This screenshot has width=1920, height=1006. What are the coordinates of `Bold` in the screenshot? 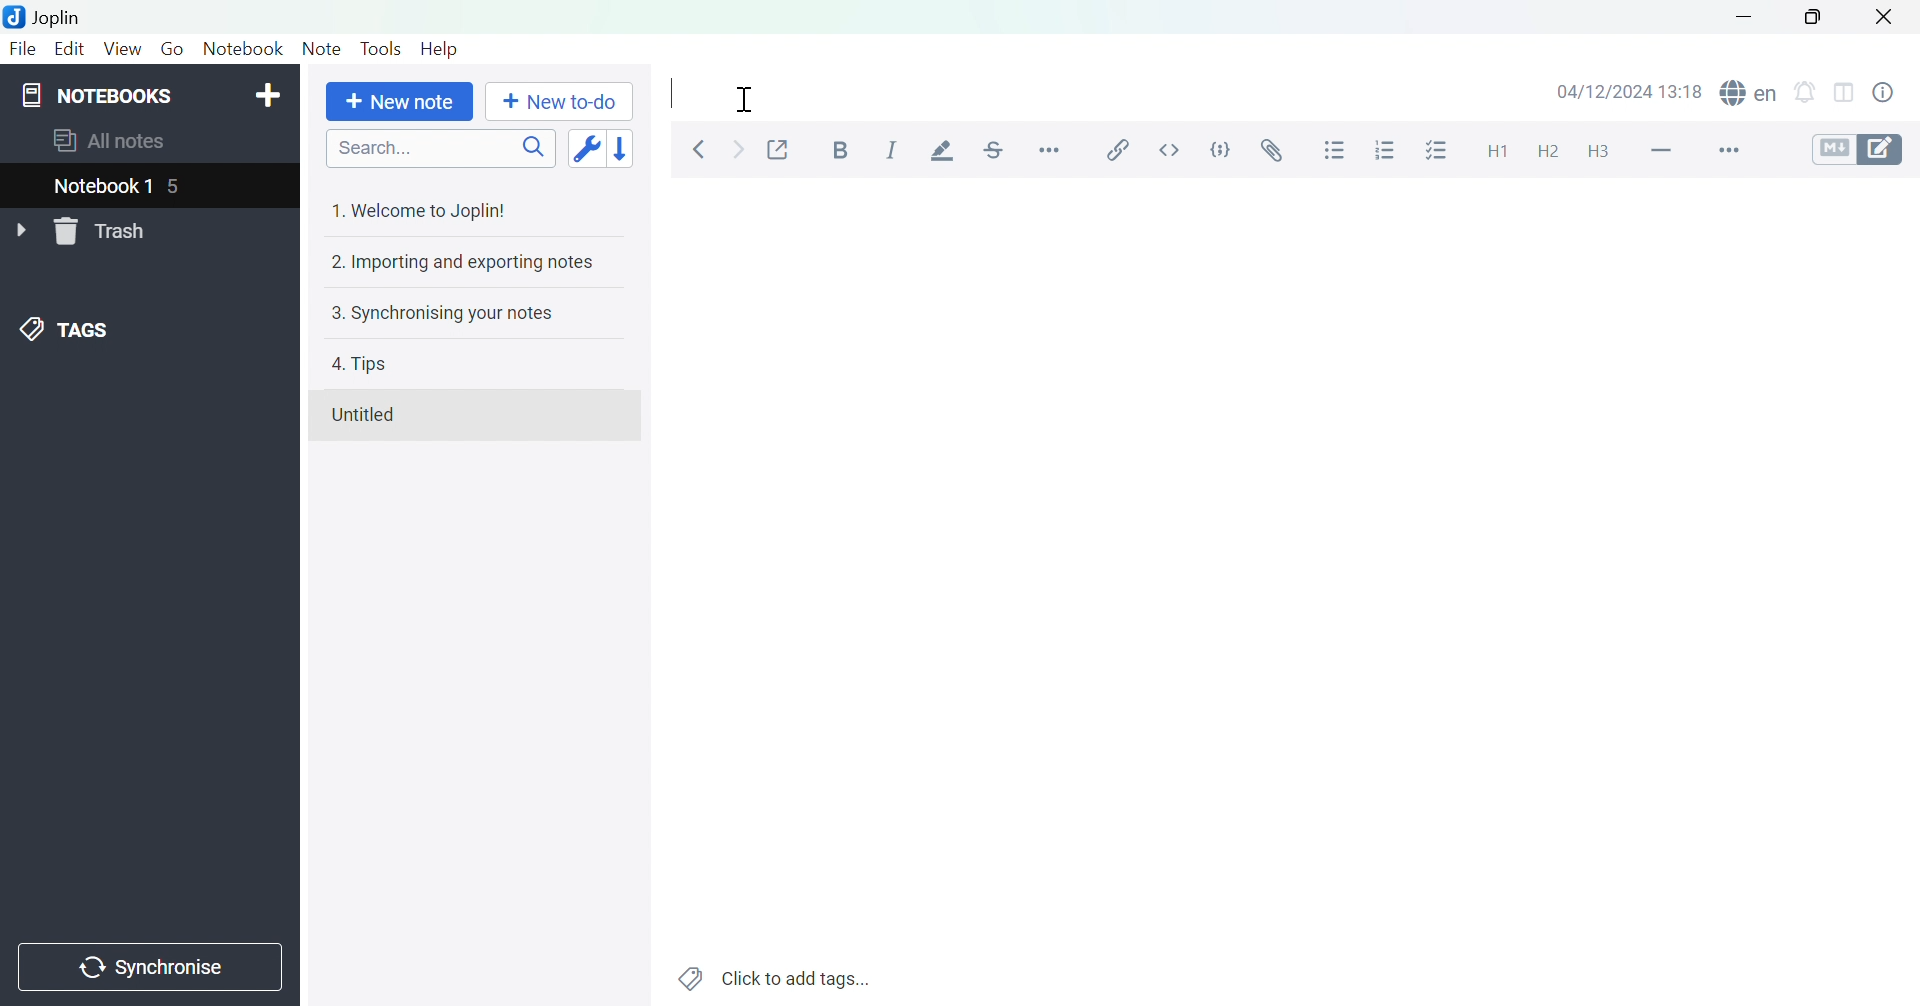 It's located at (839, 151).